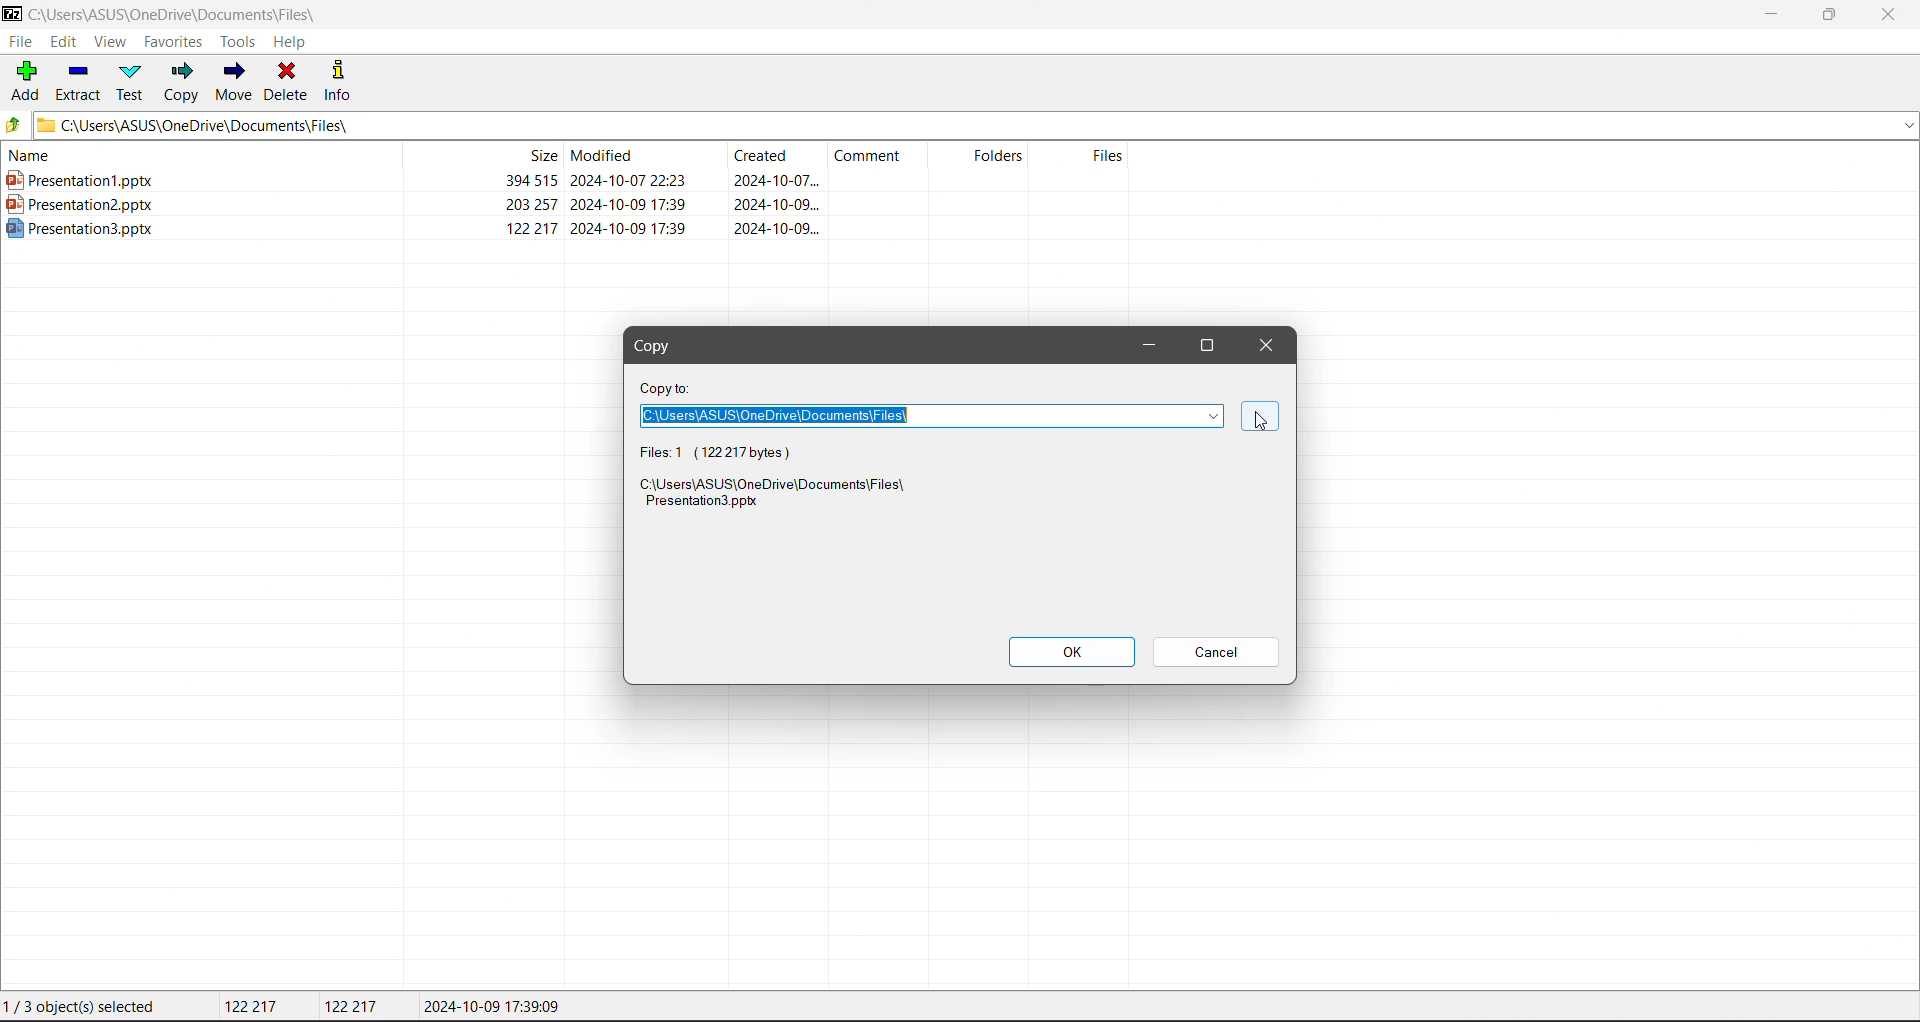 The height and width of the screenshot is (1022, 1920). I want to click on Extract, so click(79, 82).